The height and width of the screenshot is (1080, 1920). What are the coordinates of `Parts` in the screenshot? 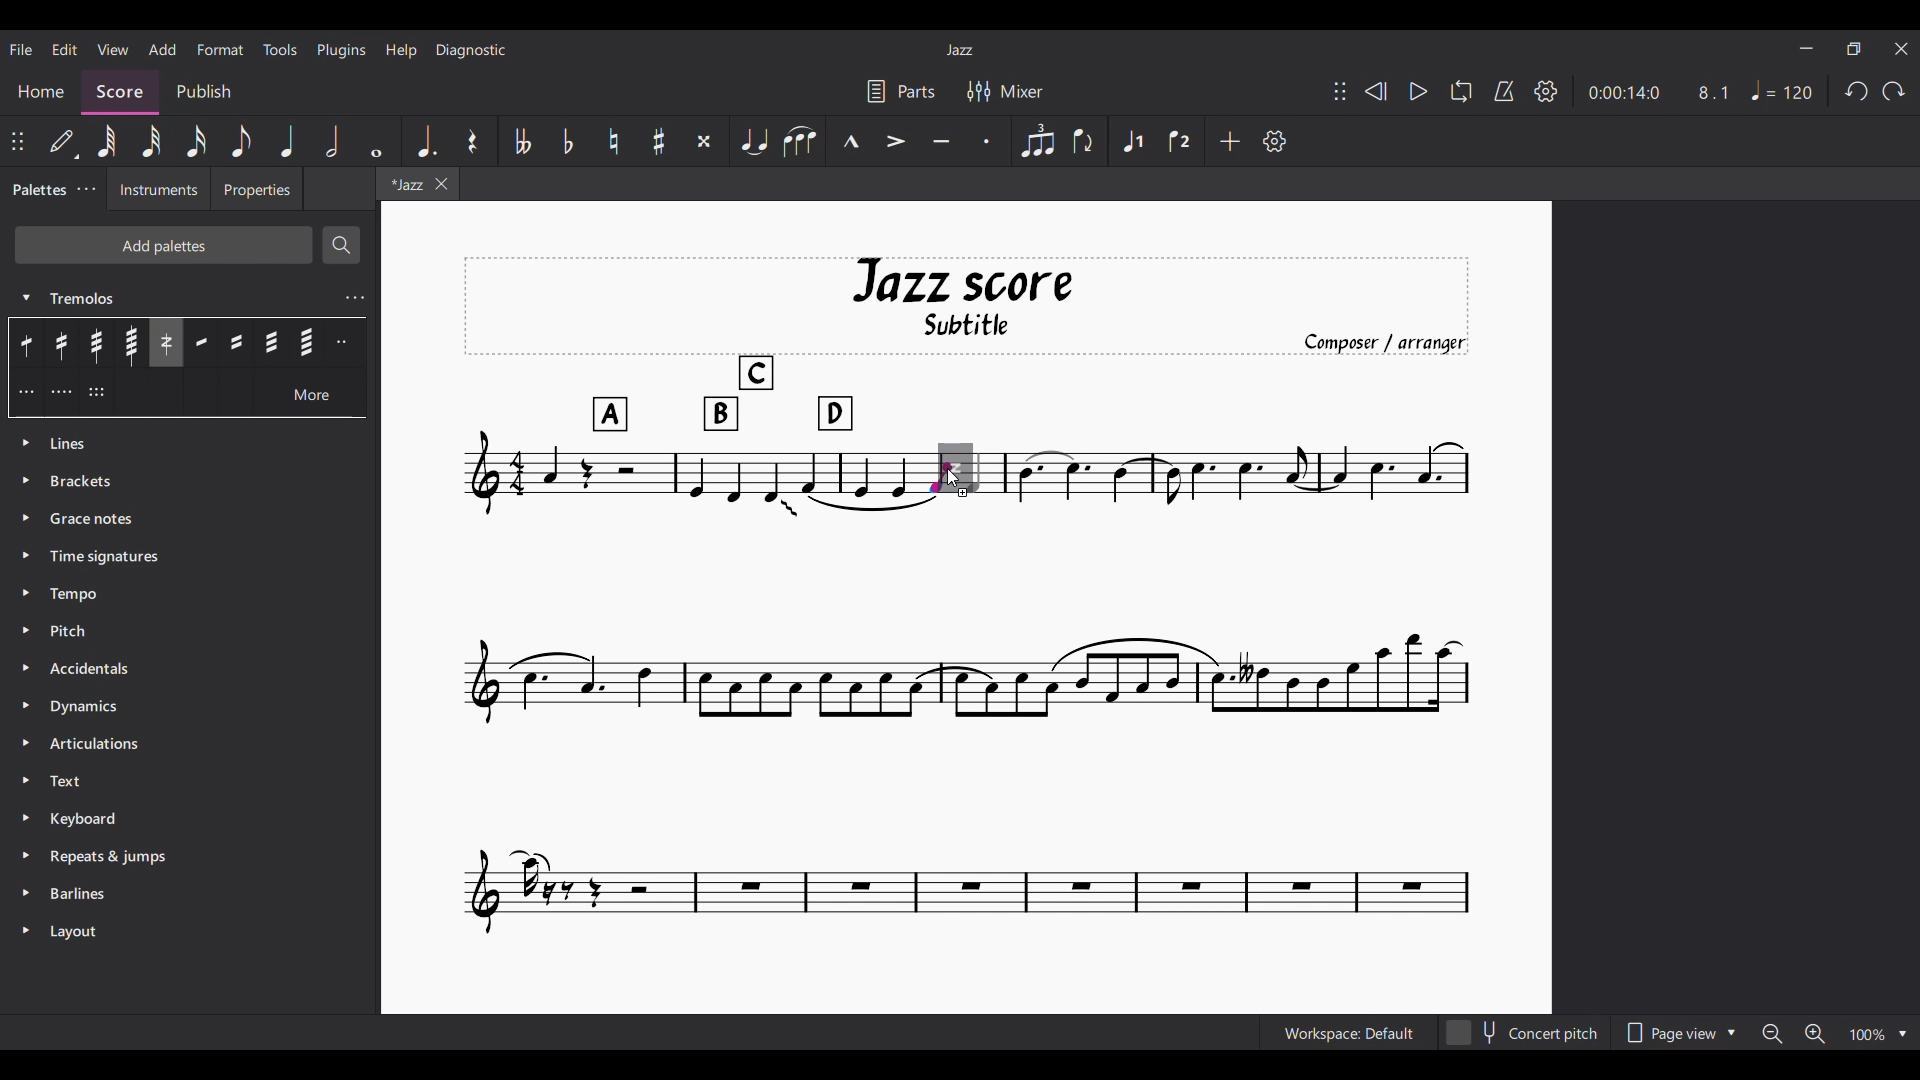 It's located at (902, 90).